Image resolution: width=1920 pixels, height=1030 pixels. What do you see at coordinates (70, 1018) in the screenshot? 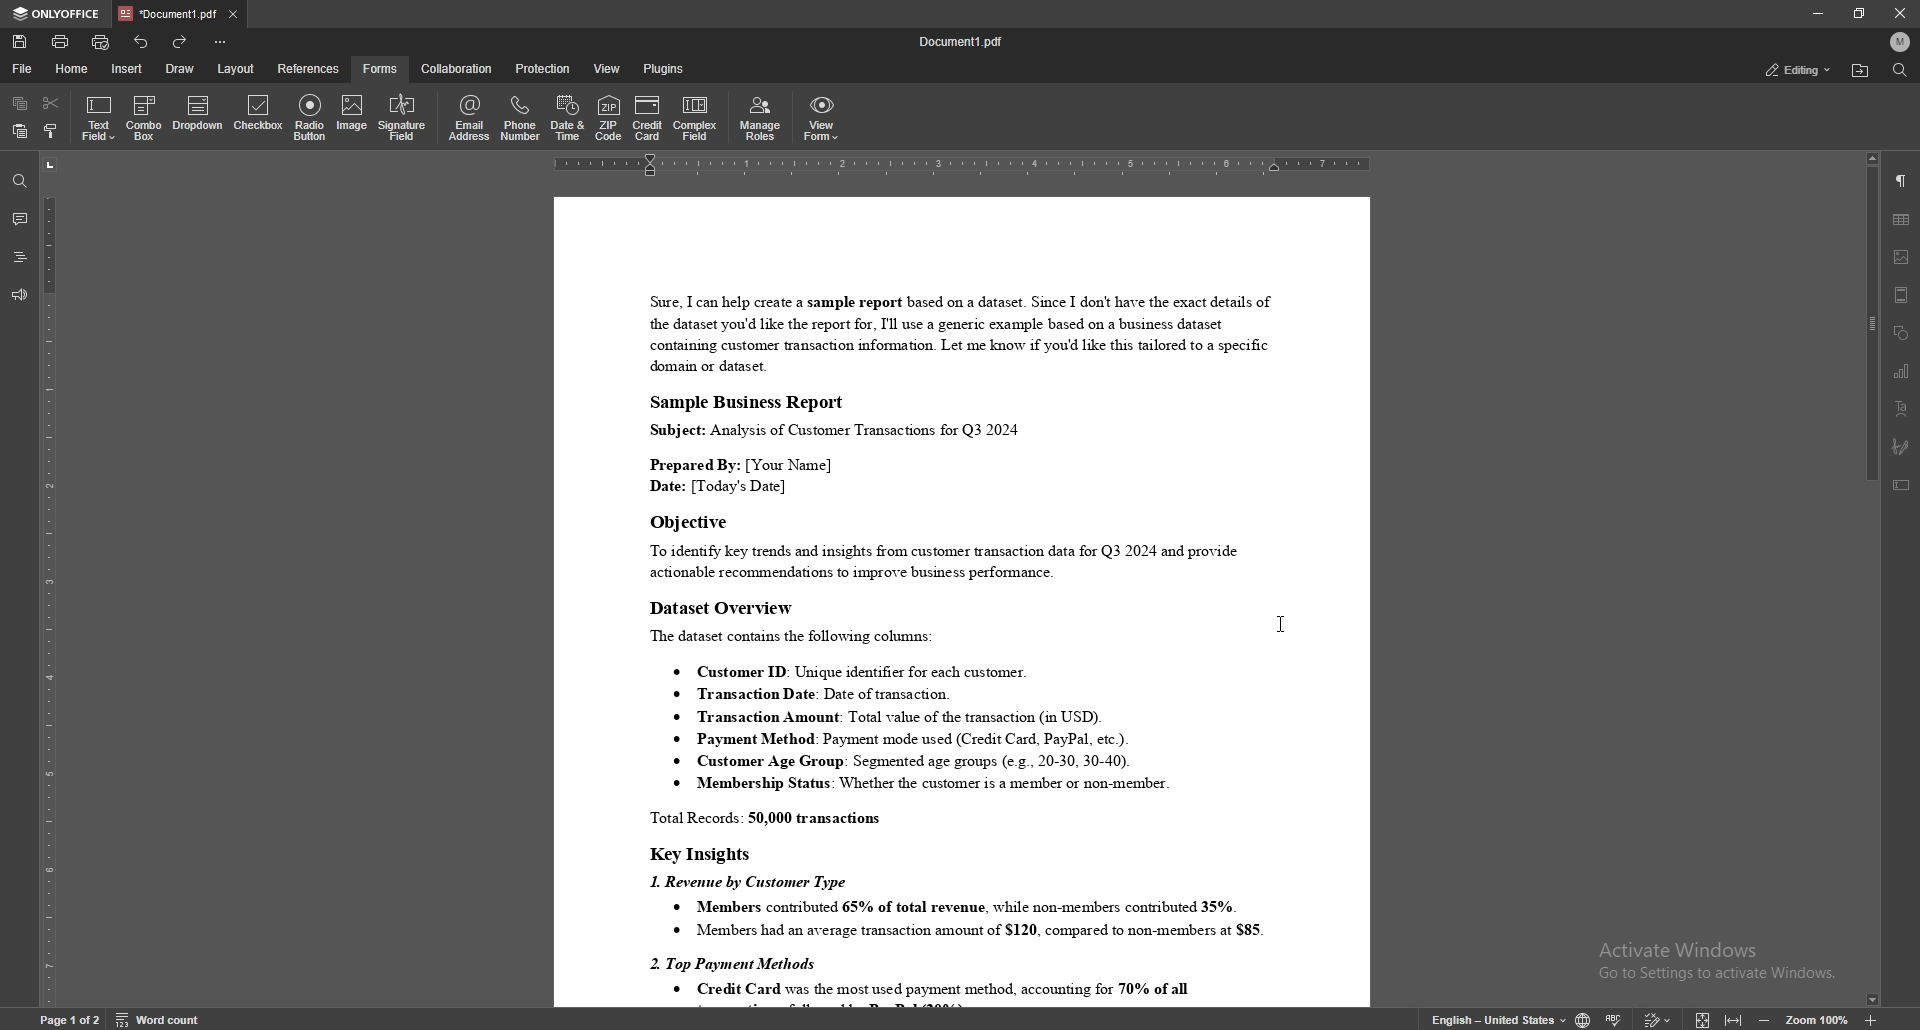
I see `page` at bounding box center [70, 1018].